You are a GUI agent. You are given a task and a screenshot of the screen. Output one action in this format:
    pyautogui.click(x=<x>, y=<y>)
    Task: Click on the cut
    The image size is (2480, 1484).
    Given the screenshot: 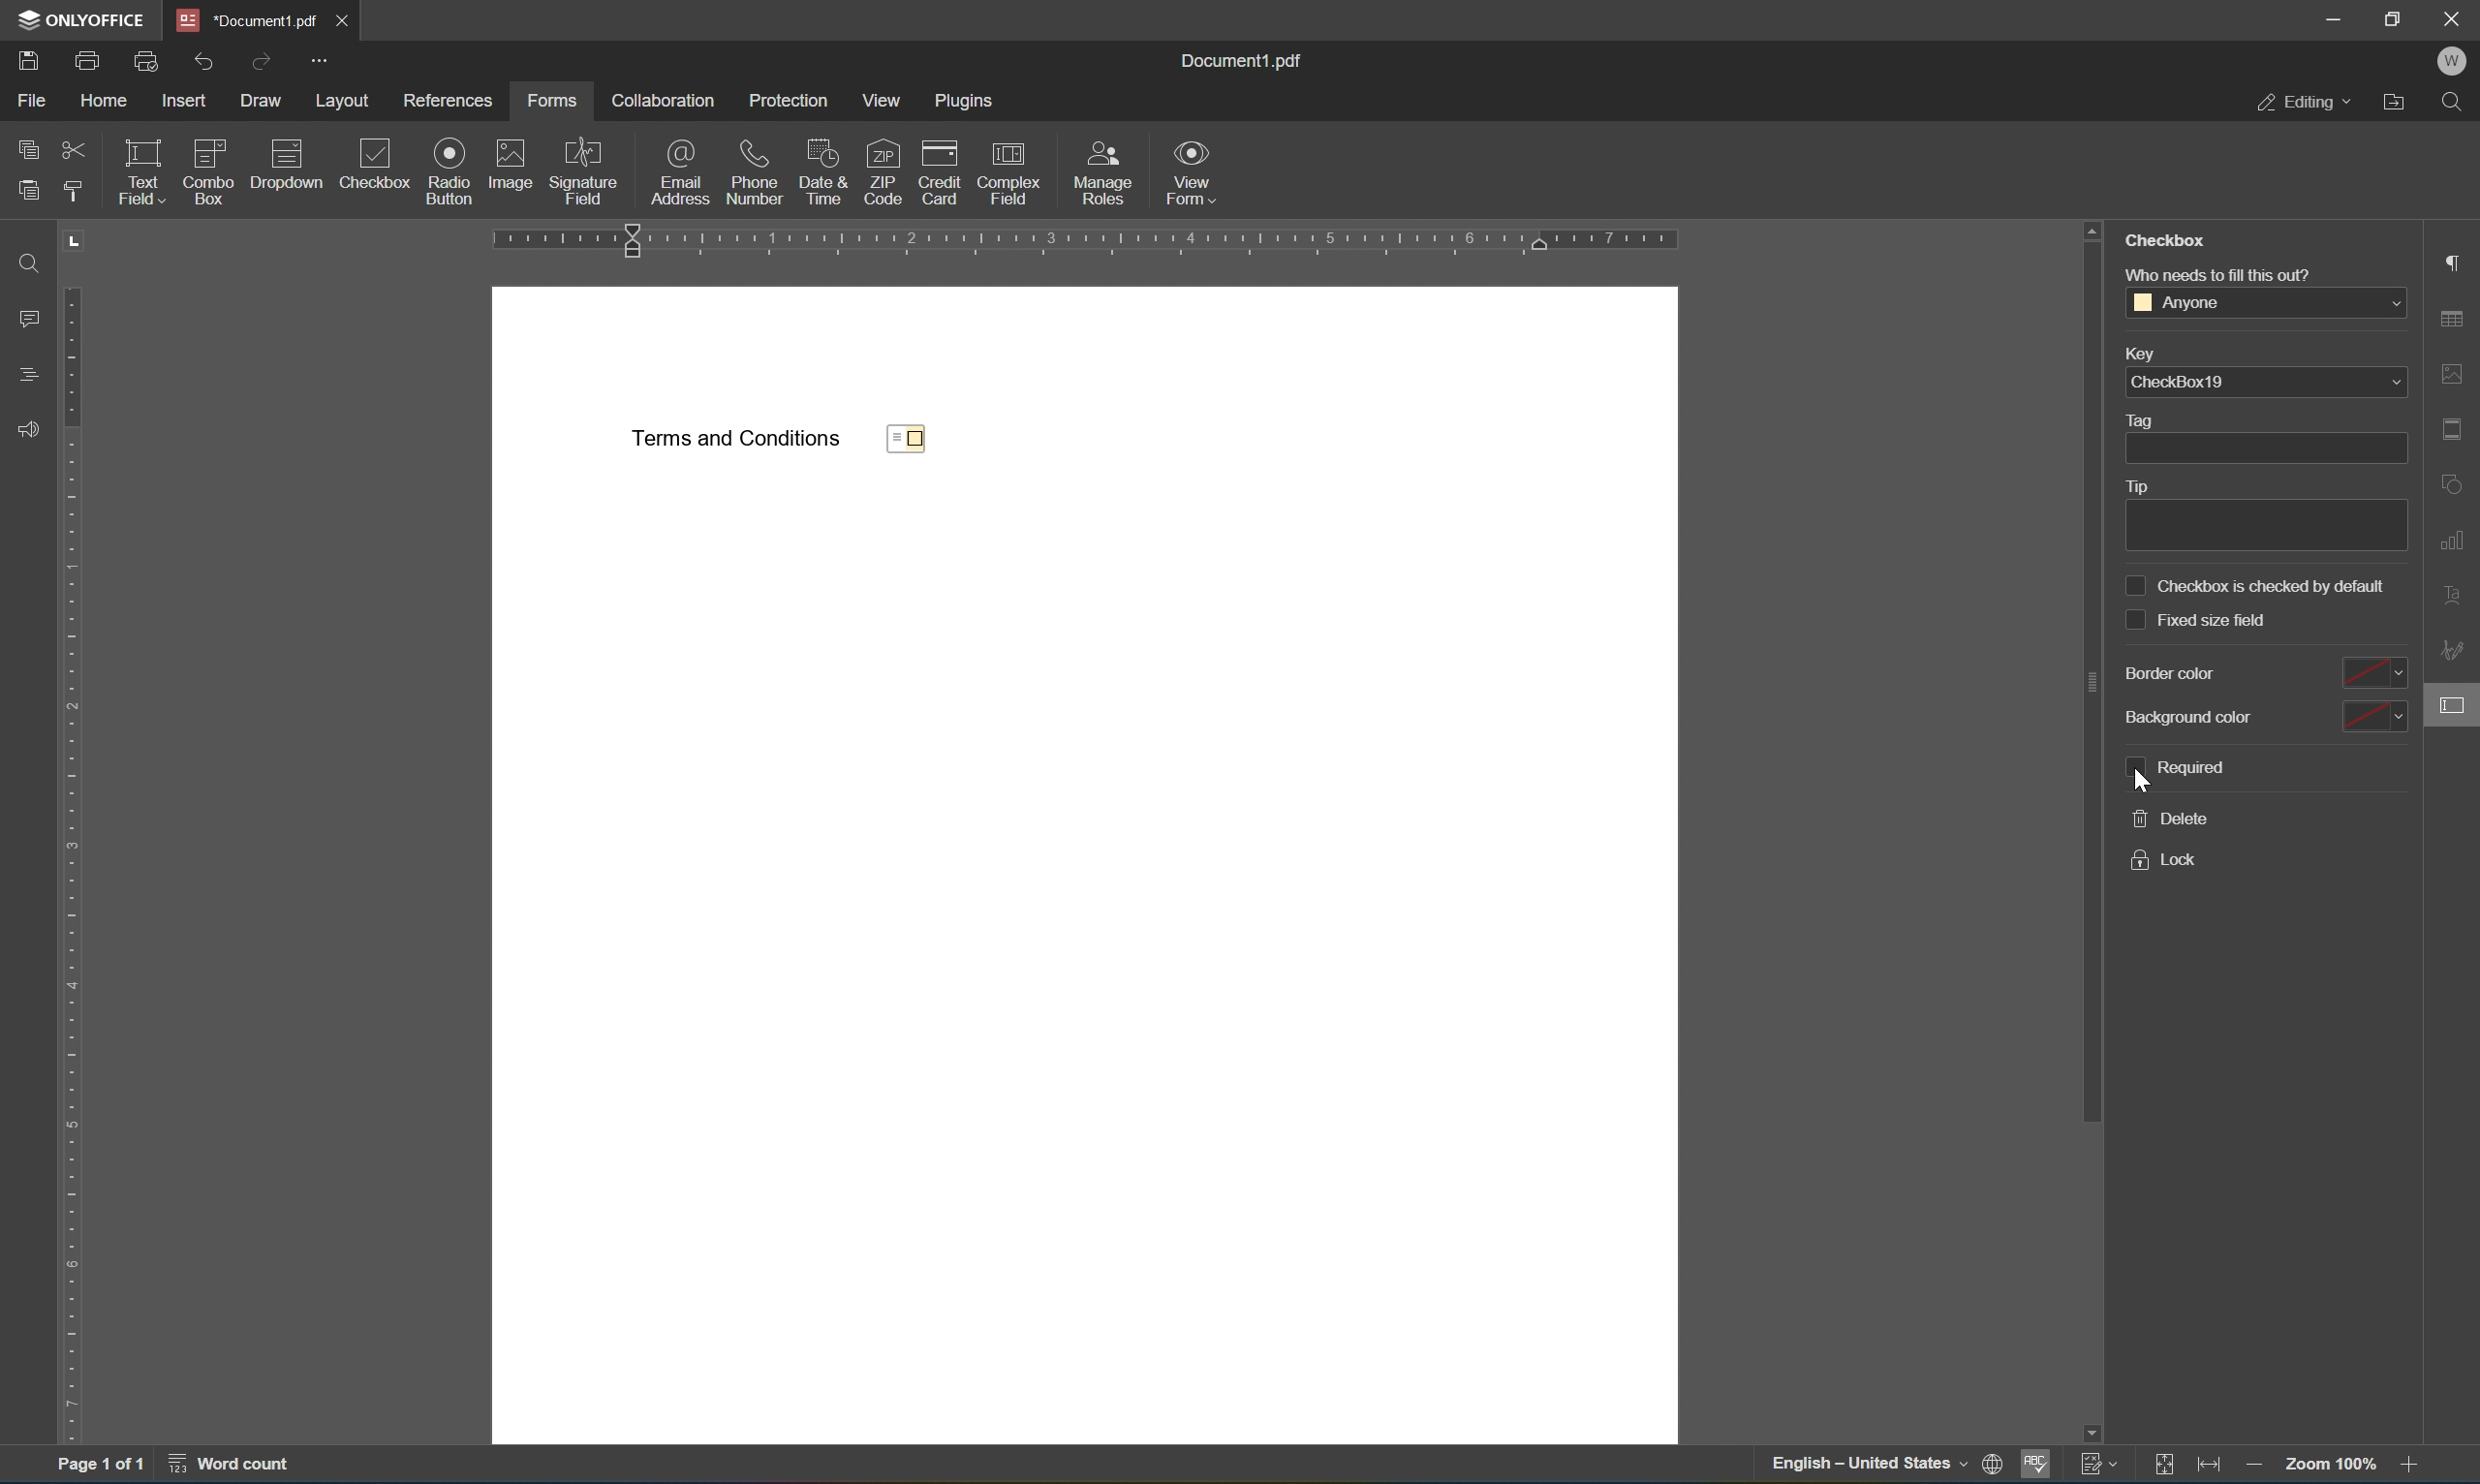 What is the action you would take?
    pyautogui.click(x=75, y=152)
    